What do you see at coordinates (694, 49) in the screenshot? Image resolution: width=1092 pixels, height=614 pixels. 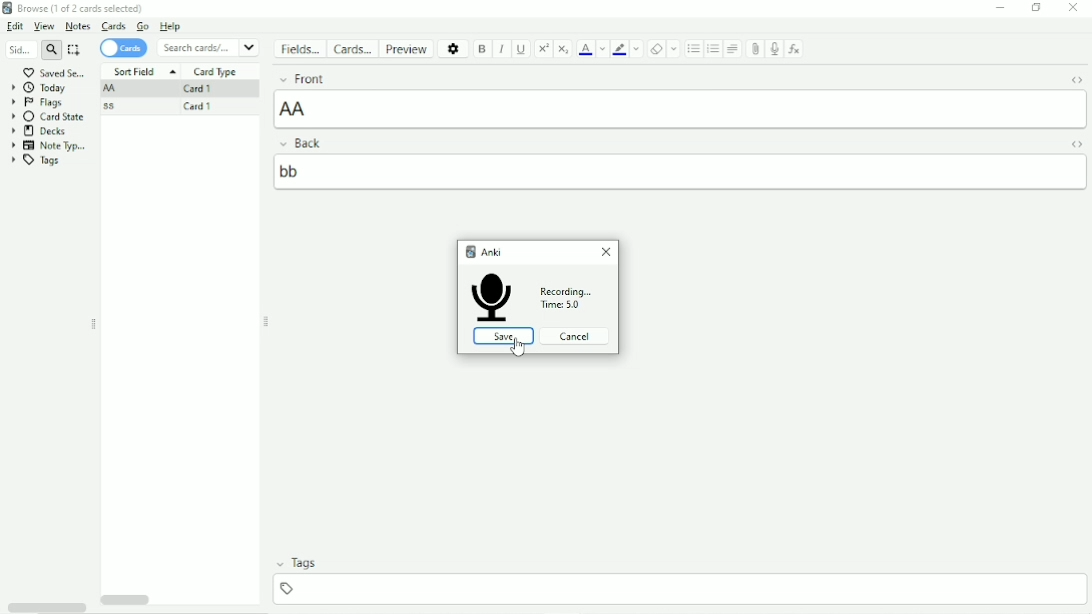 I see `Unordered list` at bounding box center [694, 49].